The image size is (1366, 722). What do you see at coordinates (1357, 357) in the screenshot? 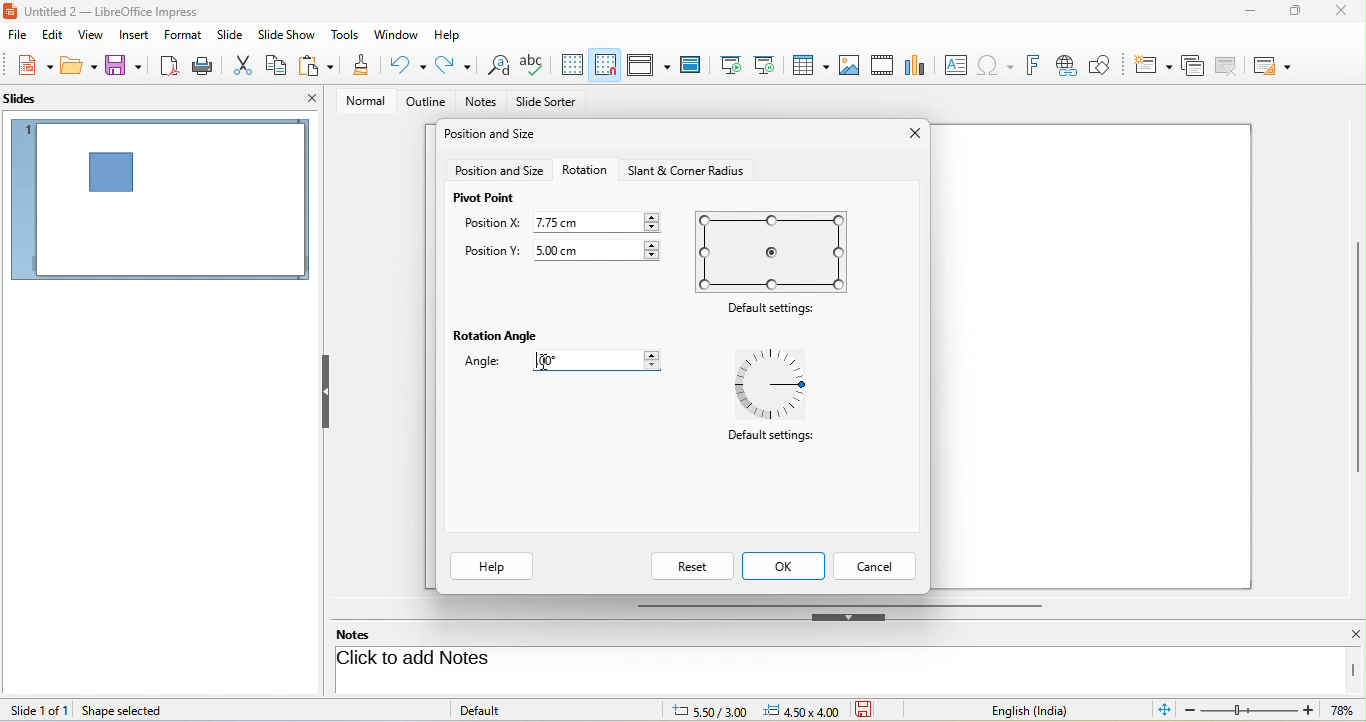
I see `vertical scroll bar` at bounding box center [1357, 357].